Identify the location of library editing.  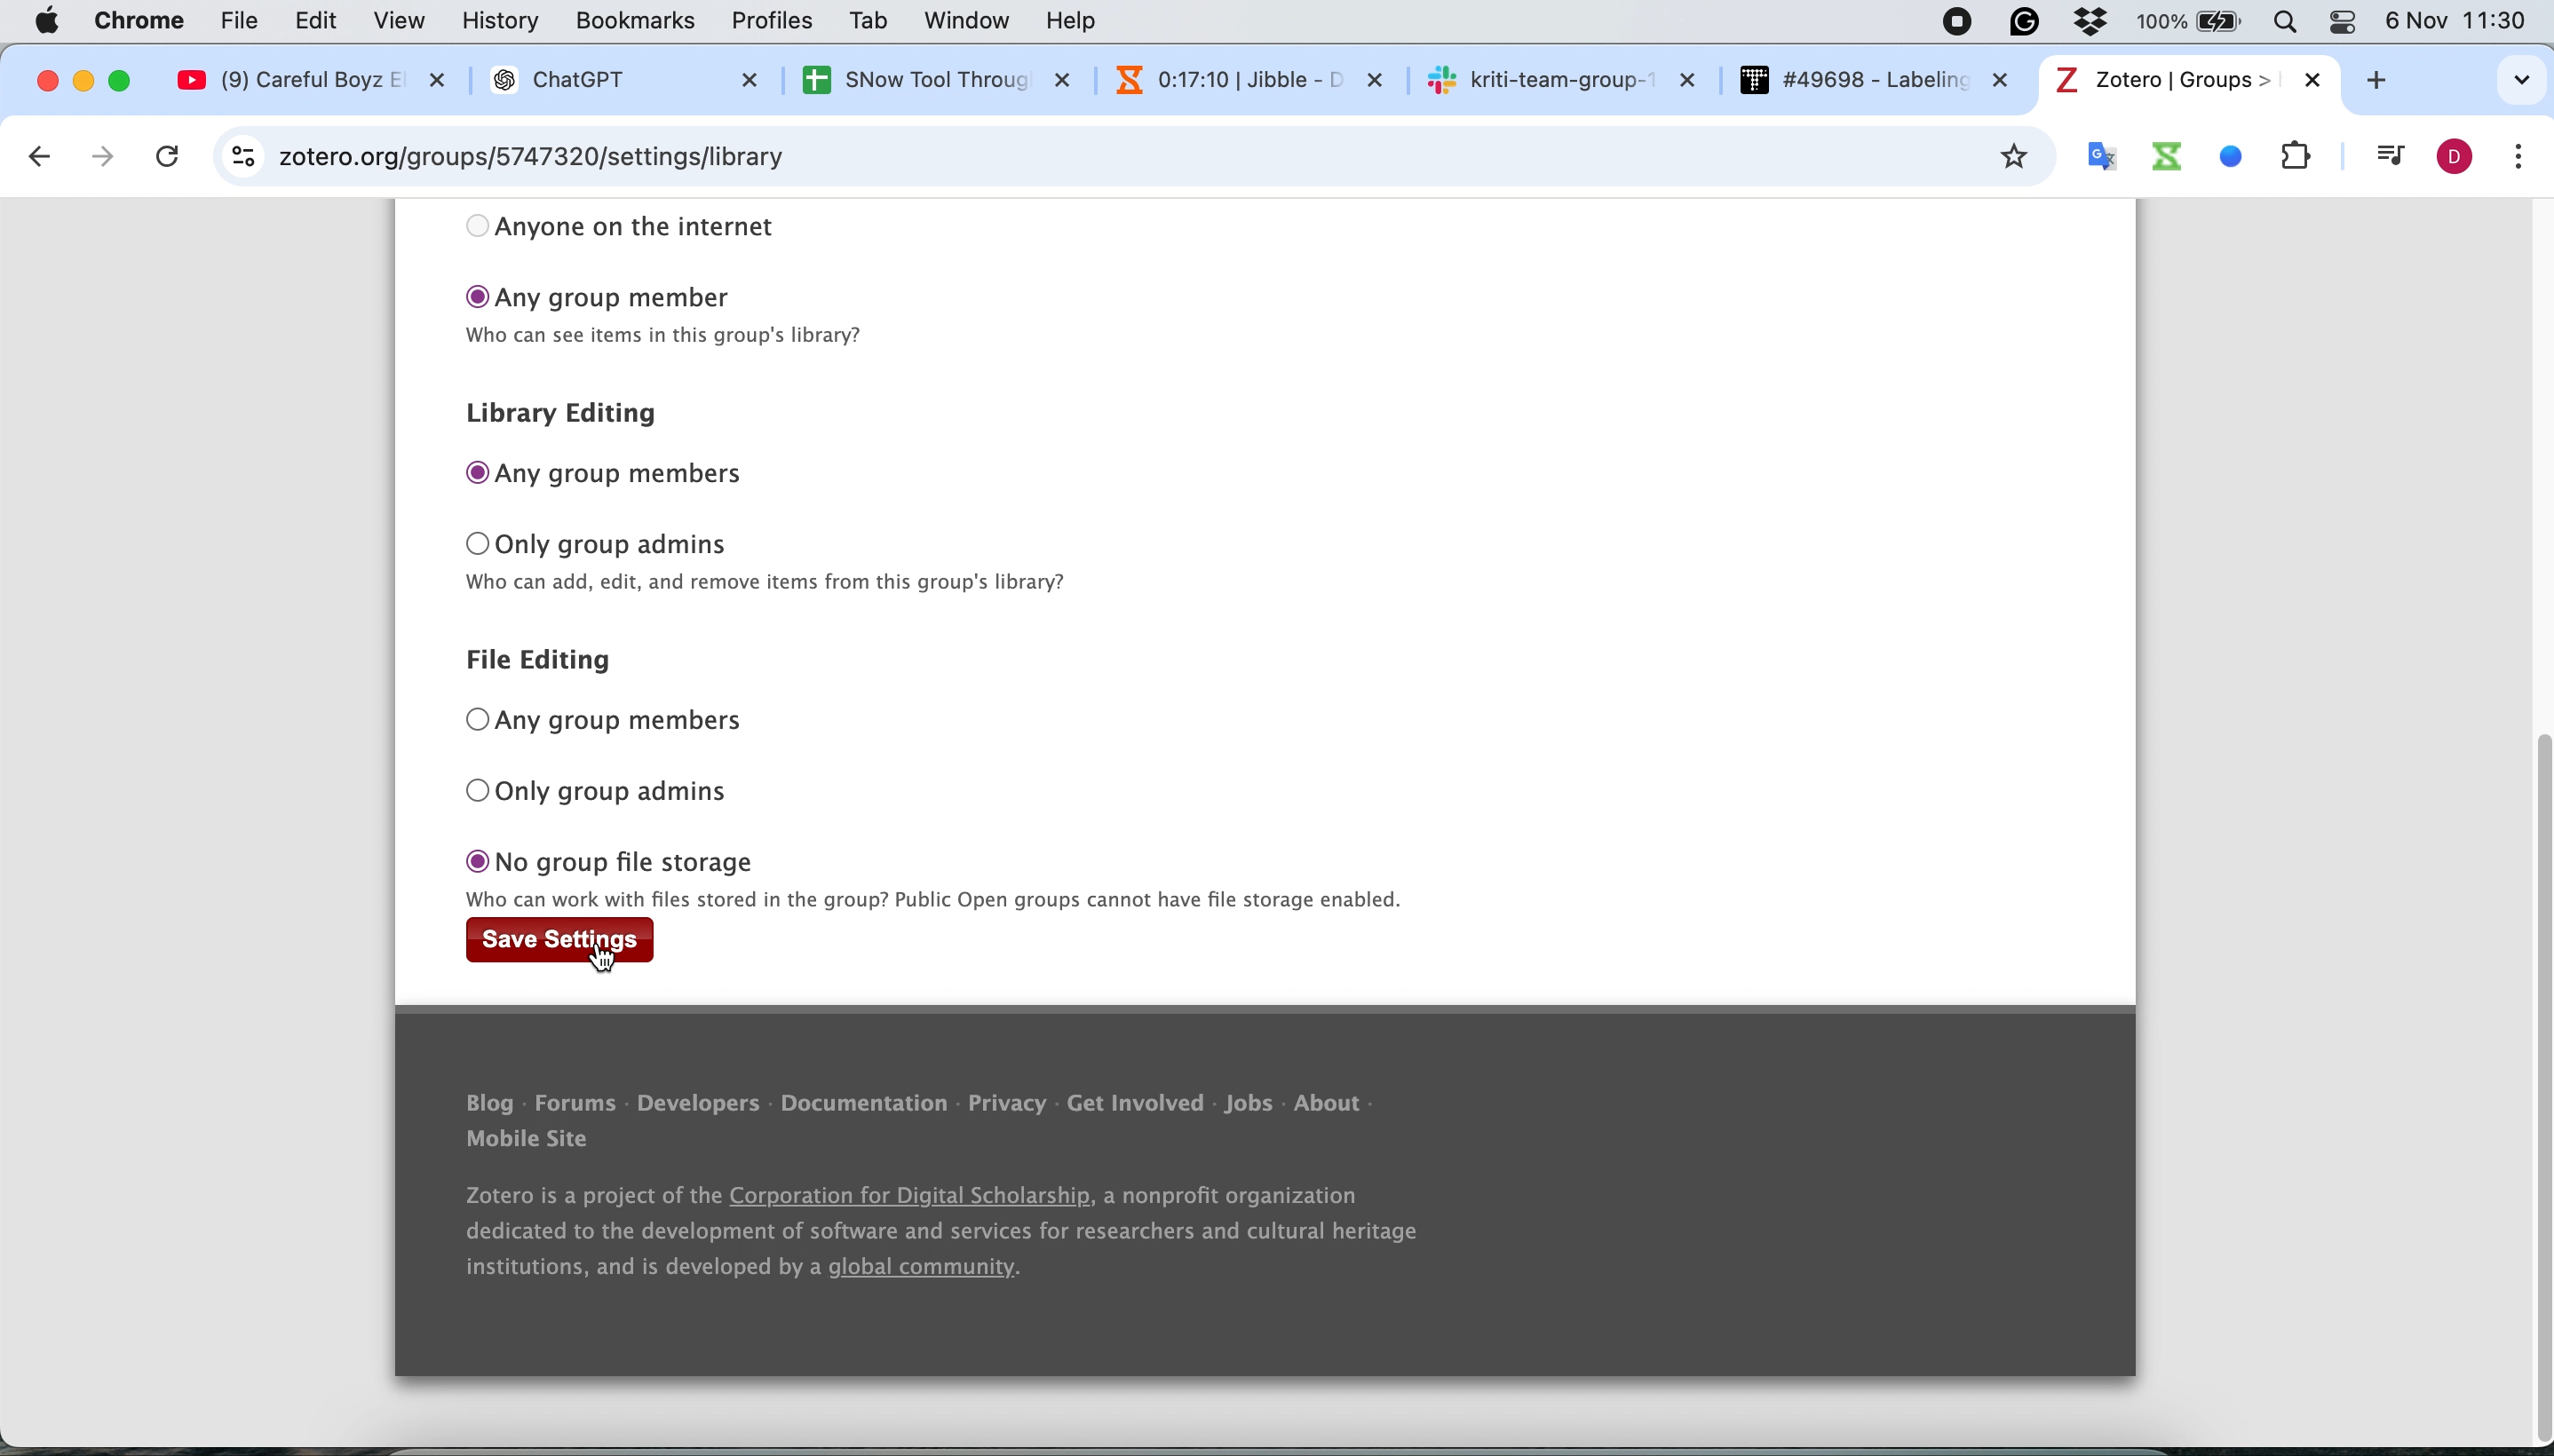
(572, 415).